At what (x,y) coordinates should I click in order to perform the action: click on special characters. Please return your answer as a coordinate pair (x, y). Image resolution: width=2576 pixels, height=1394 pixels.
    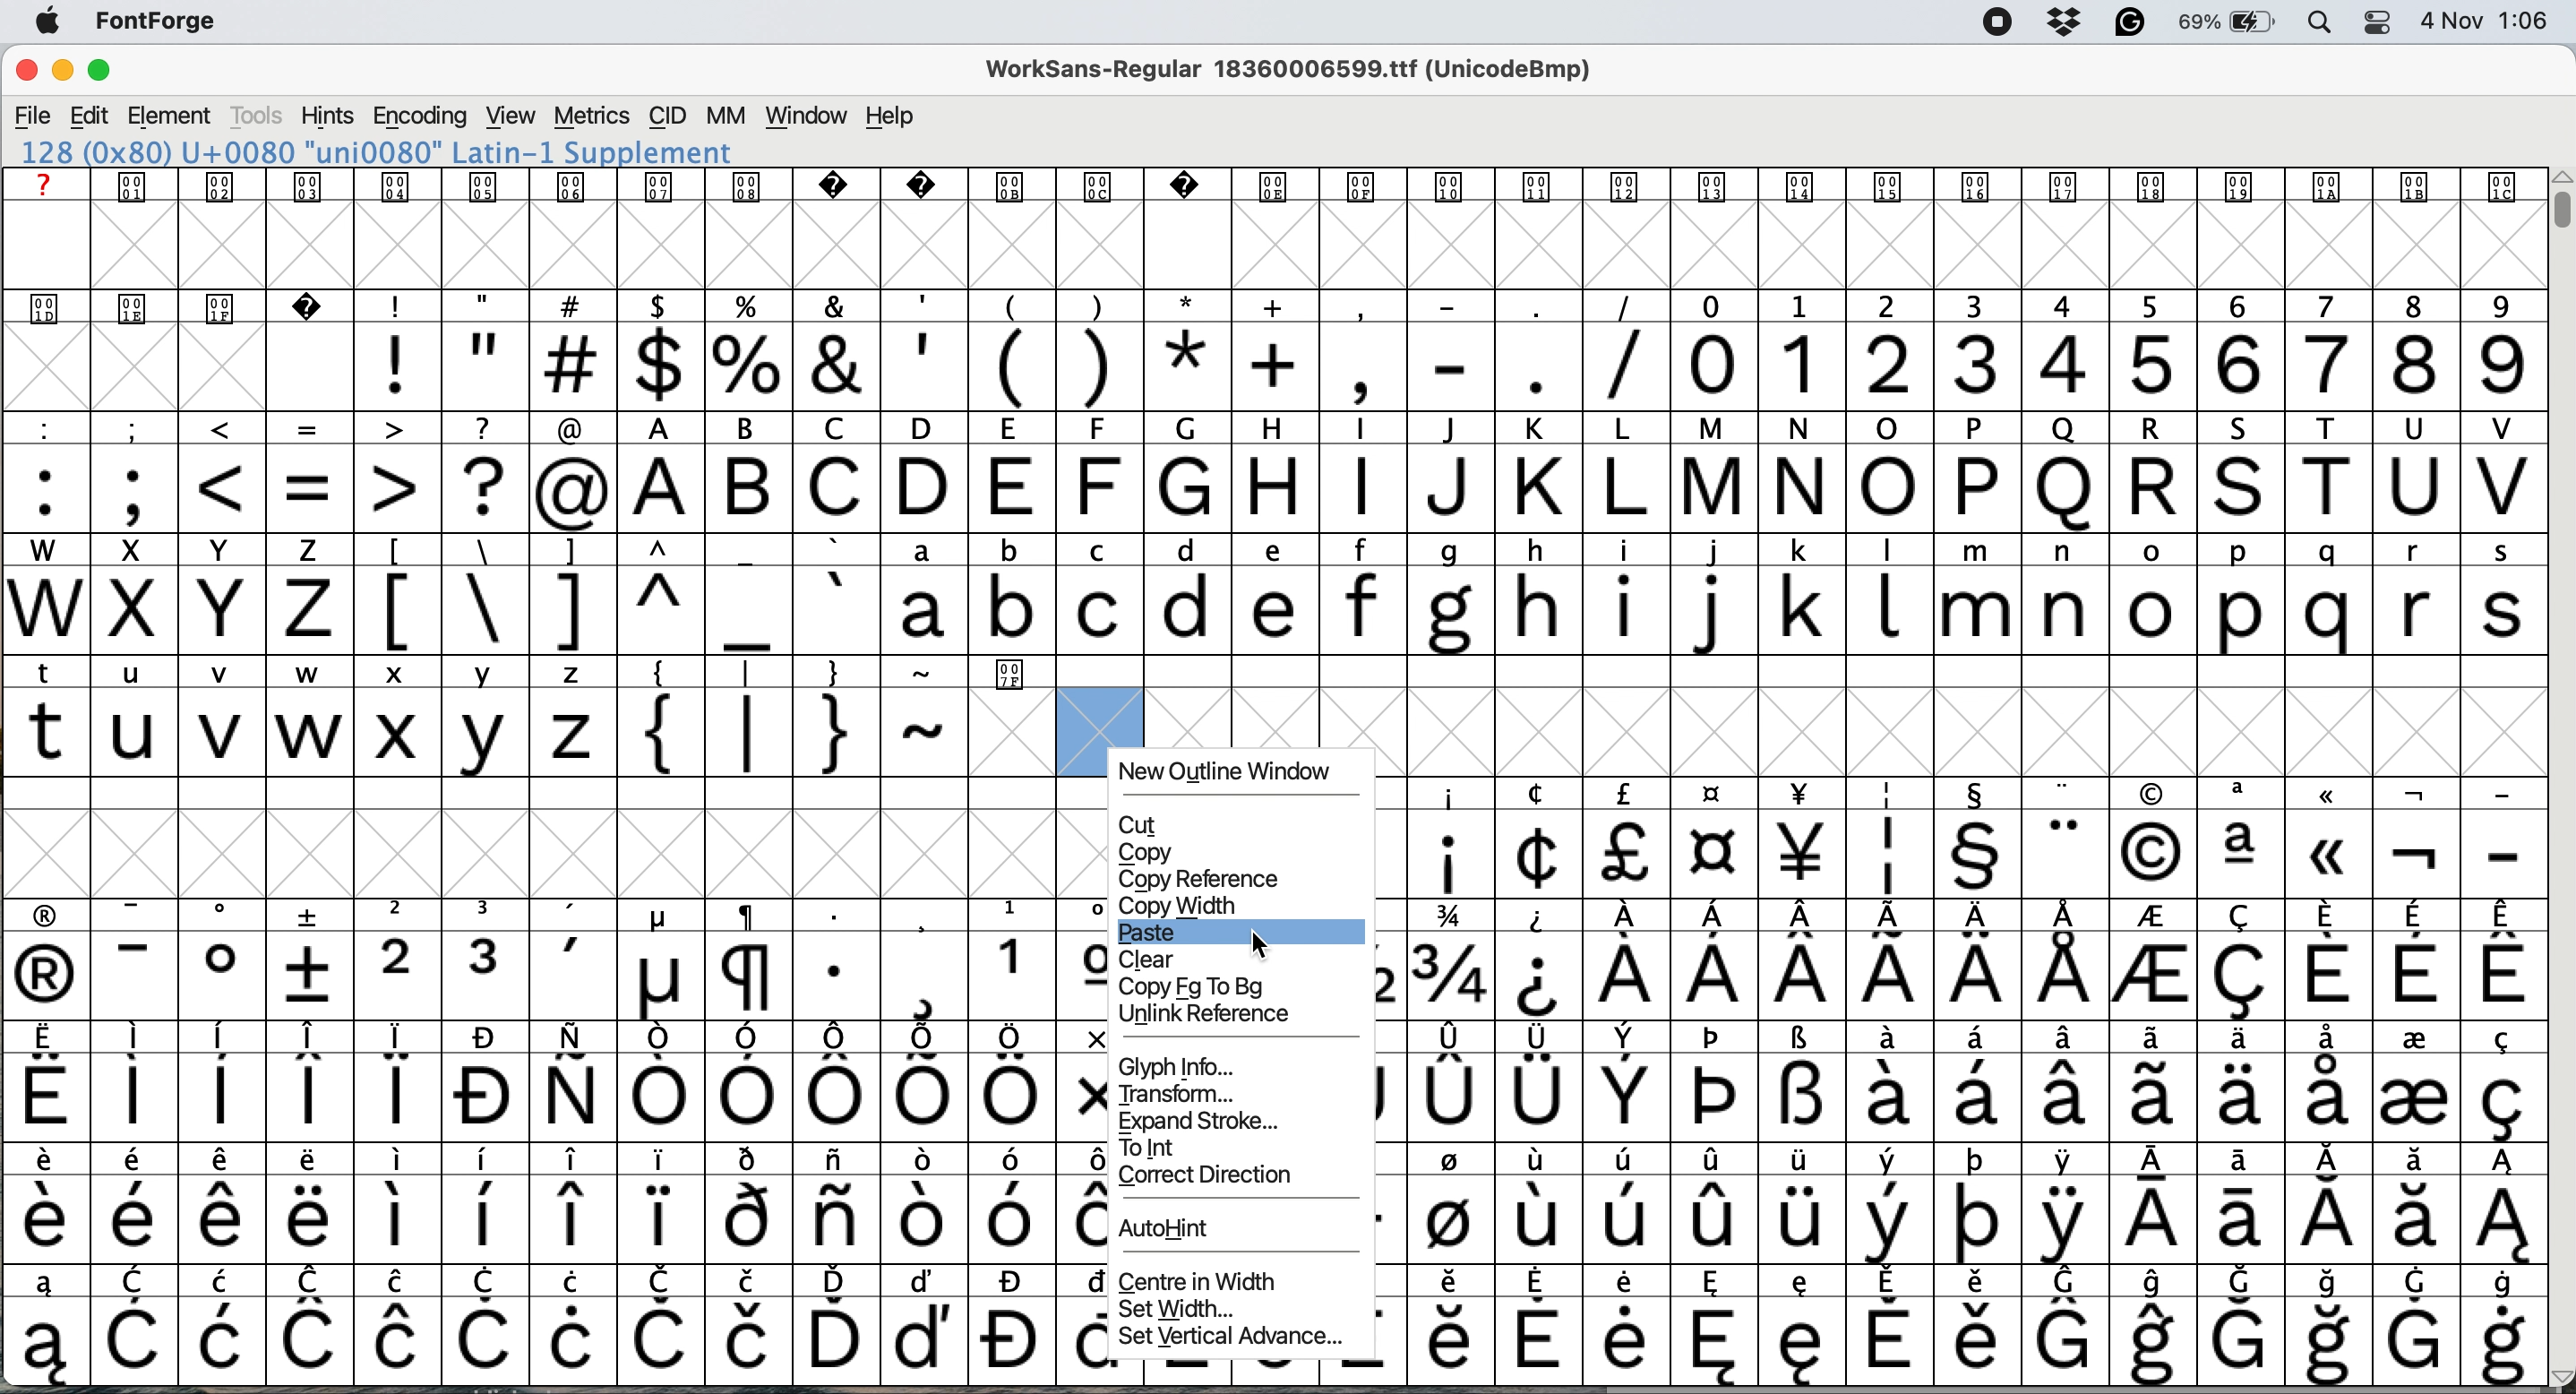
    Looking at the image, I should click on (621, 673).